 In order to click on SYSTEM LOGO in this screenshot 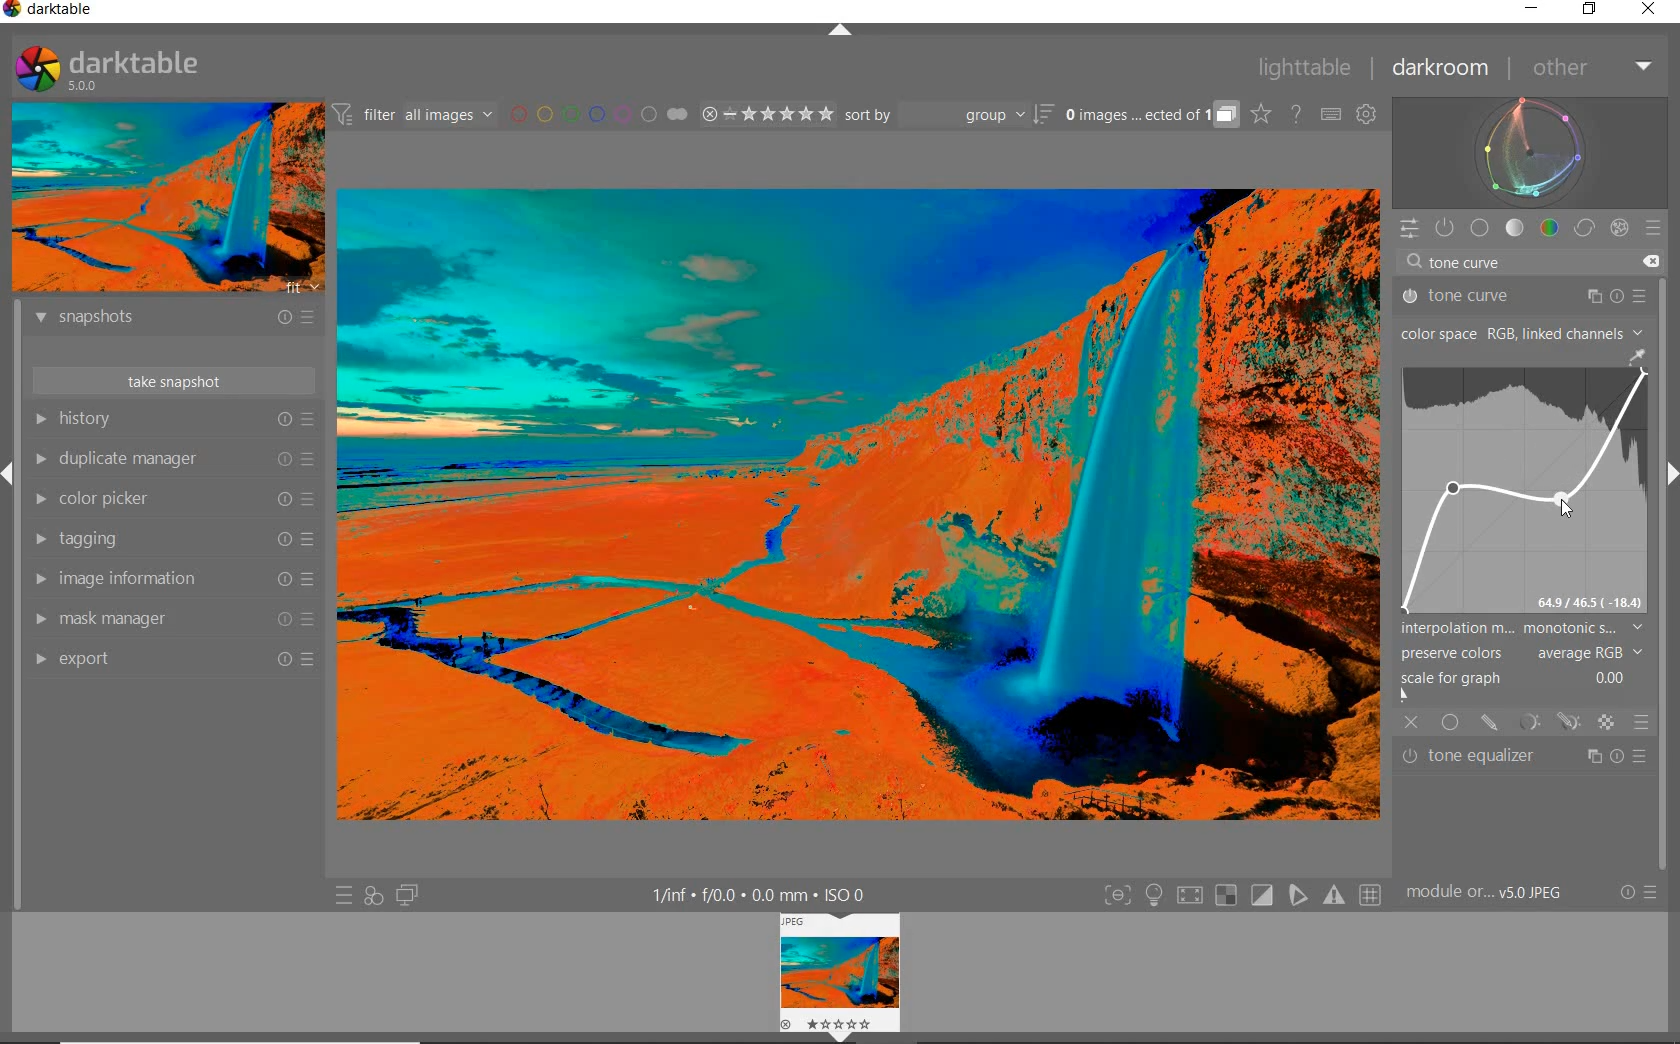, I will do `click(108, 69)`.